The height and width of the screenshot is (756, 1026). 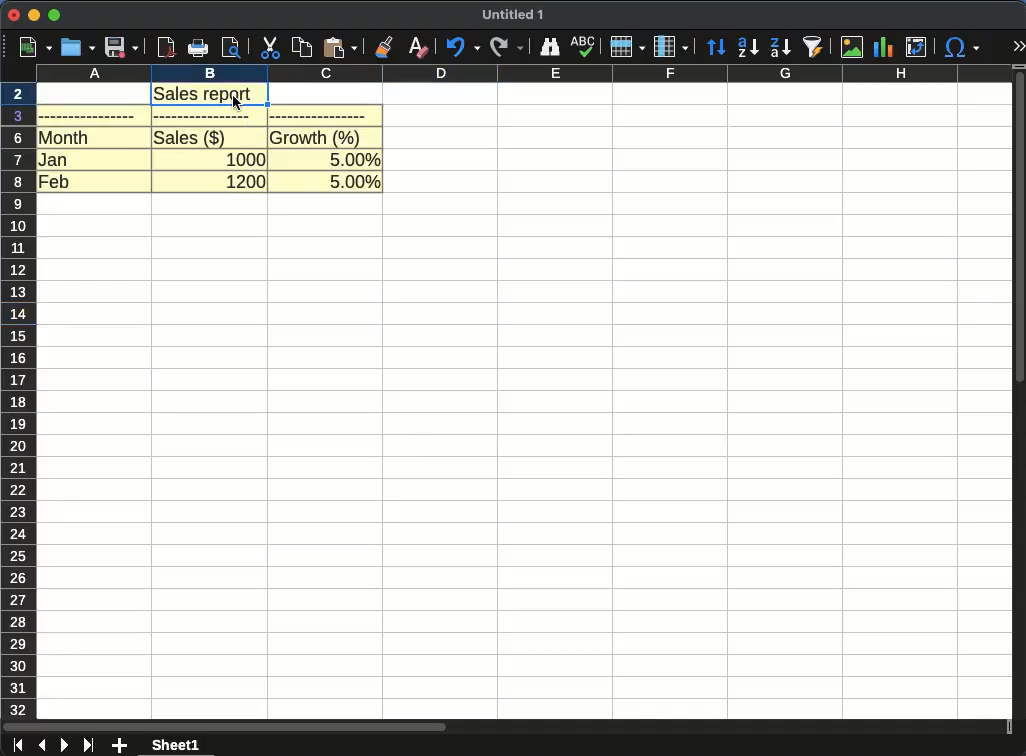 I want to click on redo, so click(x=507, y=48).